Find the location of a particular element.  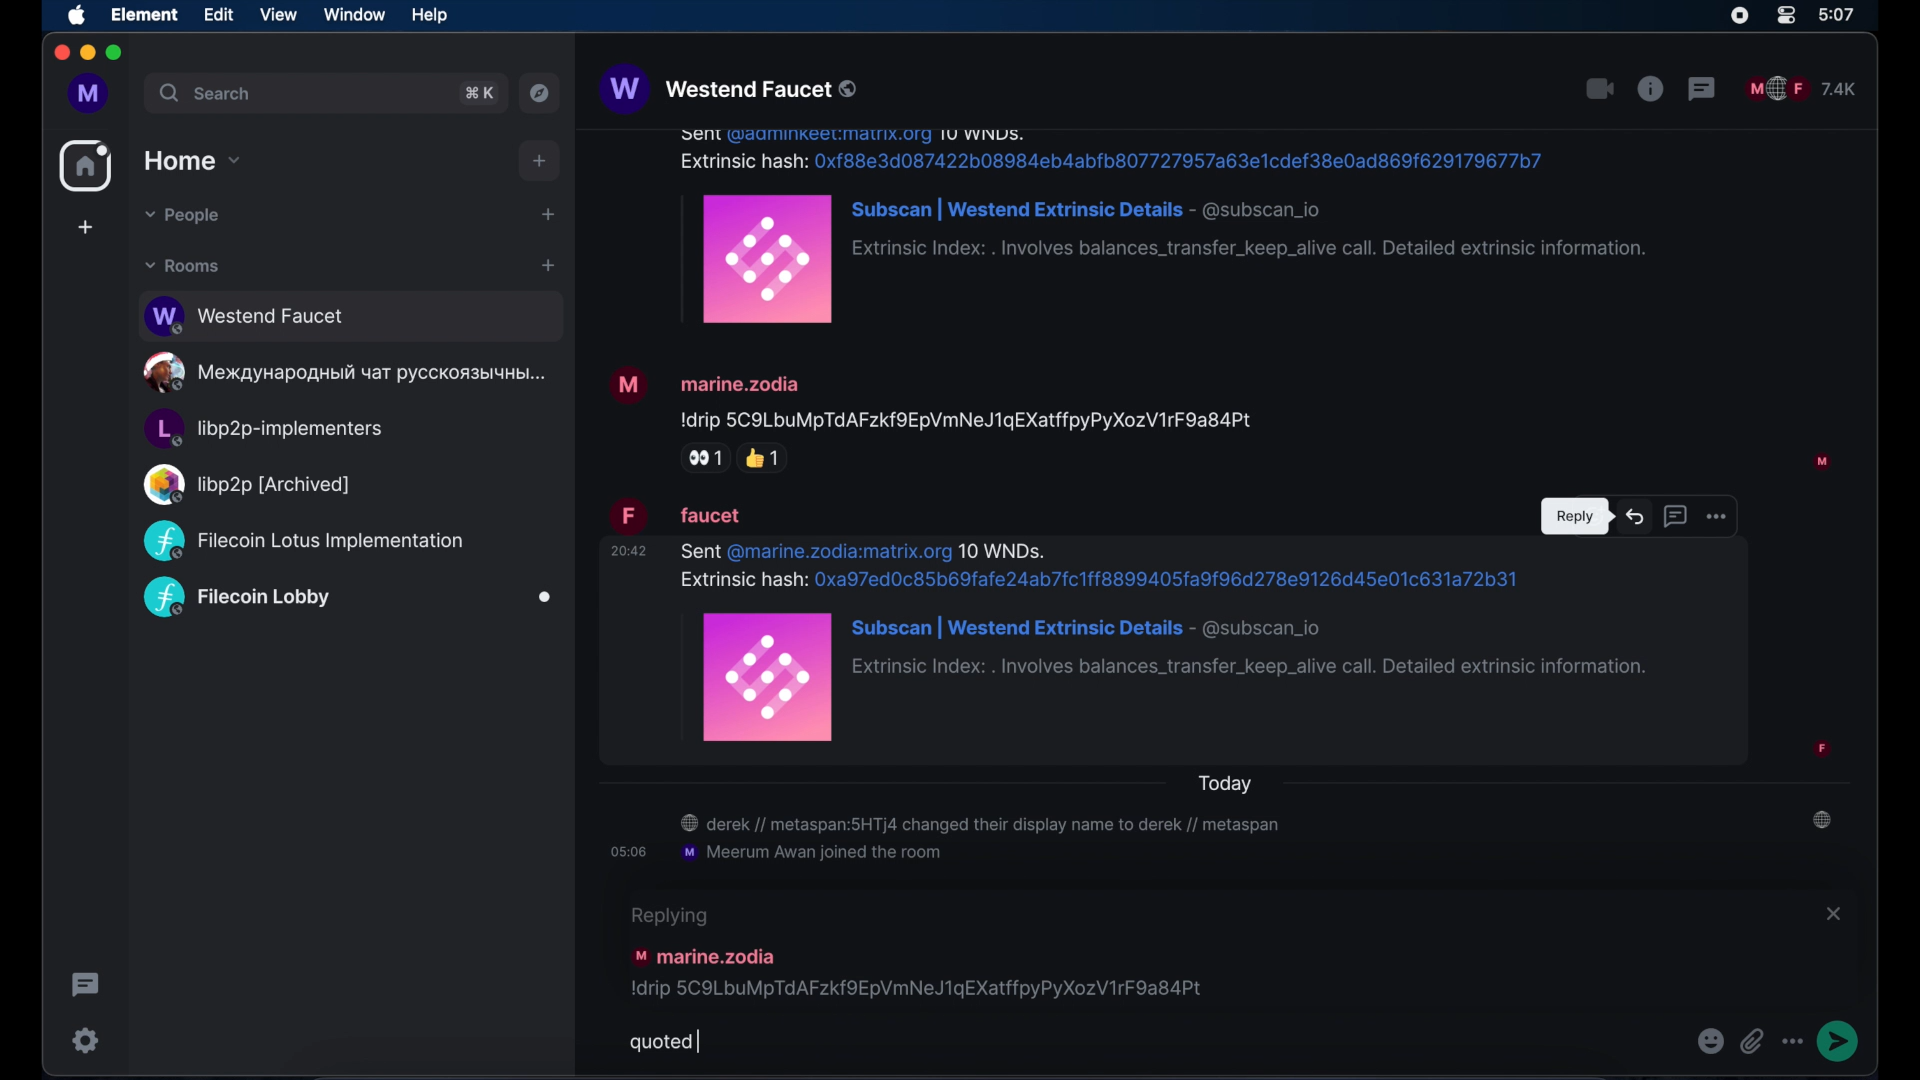

public room is located at coordinates (351, 316).